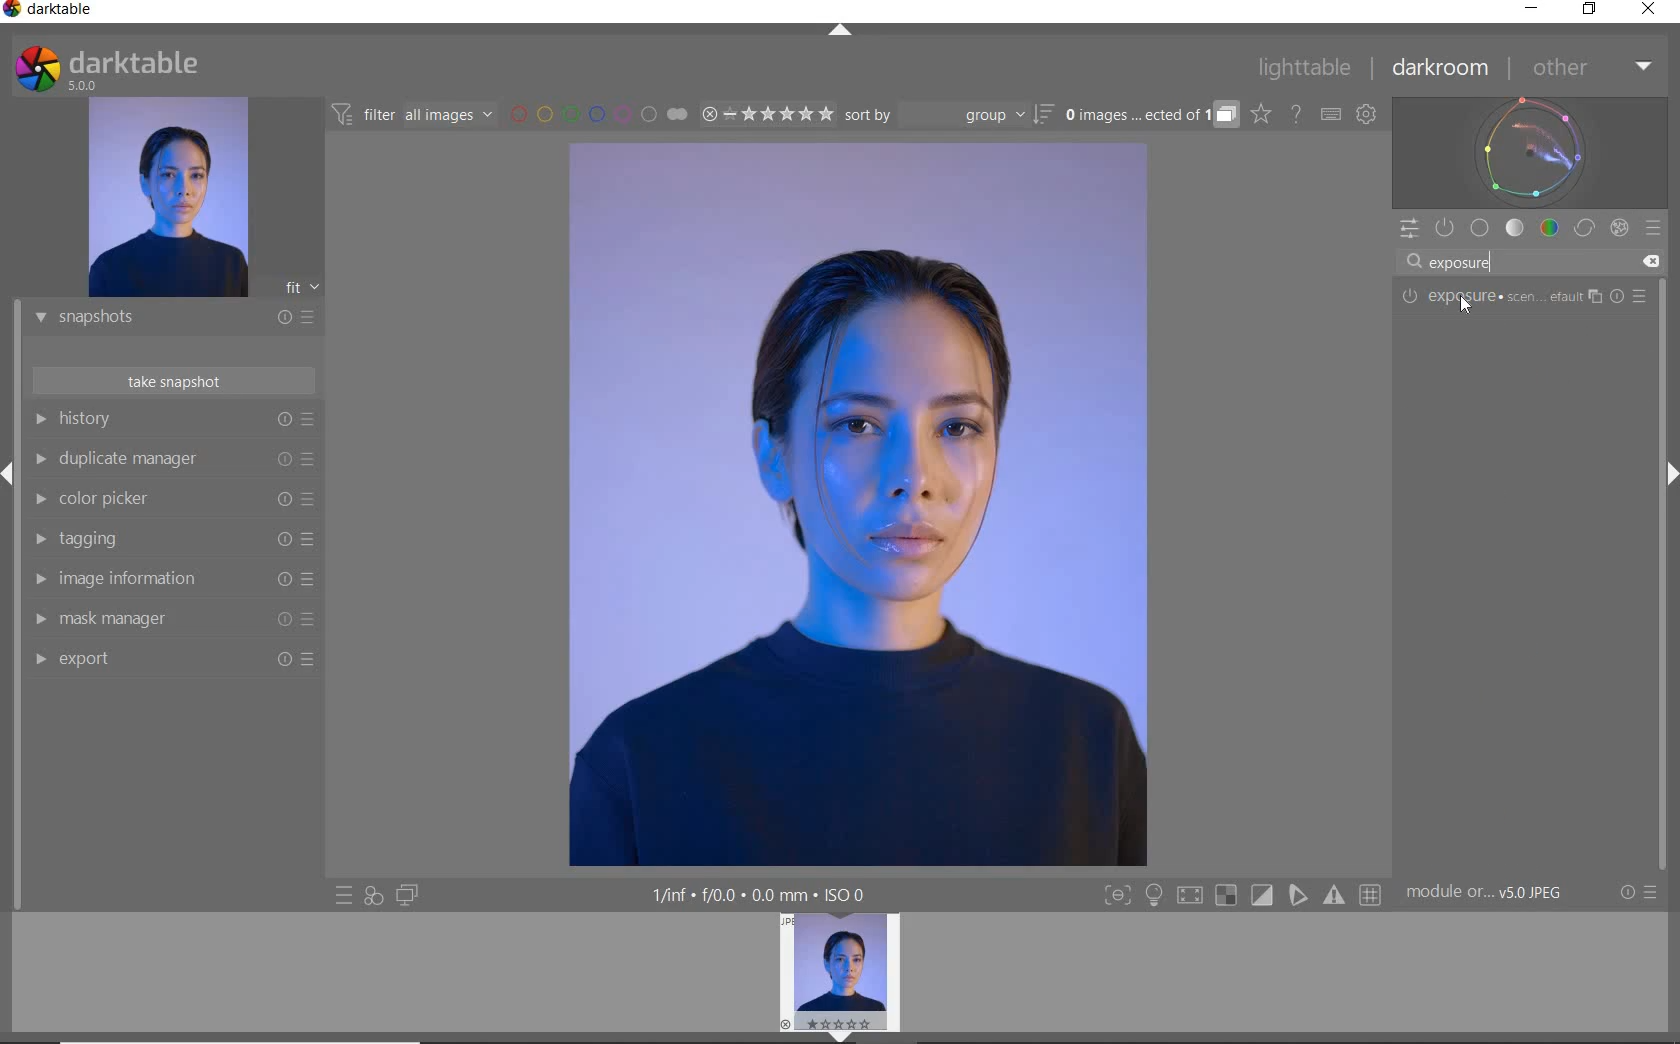  What do you see at coordinates (1480, 228) in the screenshot?
I see `BASE` at bounding box center [1480, 228].